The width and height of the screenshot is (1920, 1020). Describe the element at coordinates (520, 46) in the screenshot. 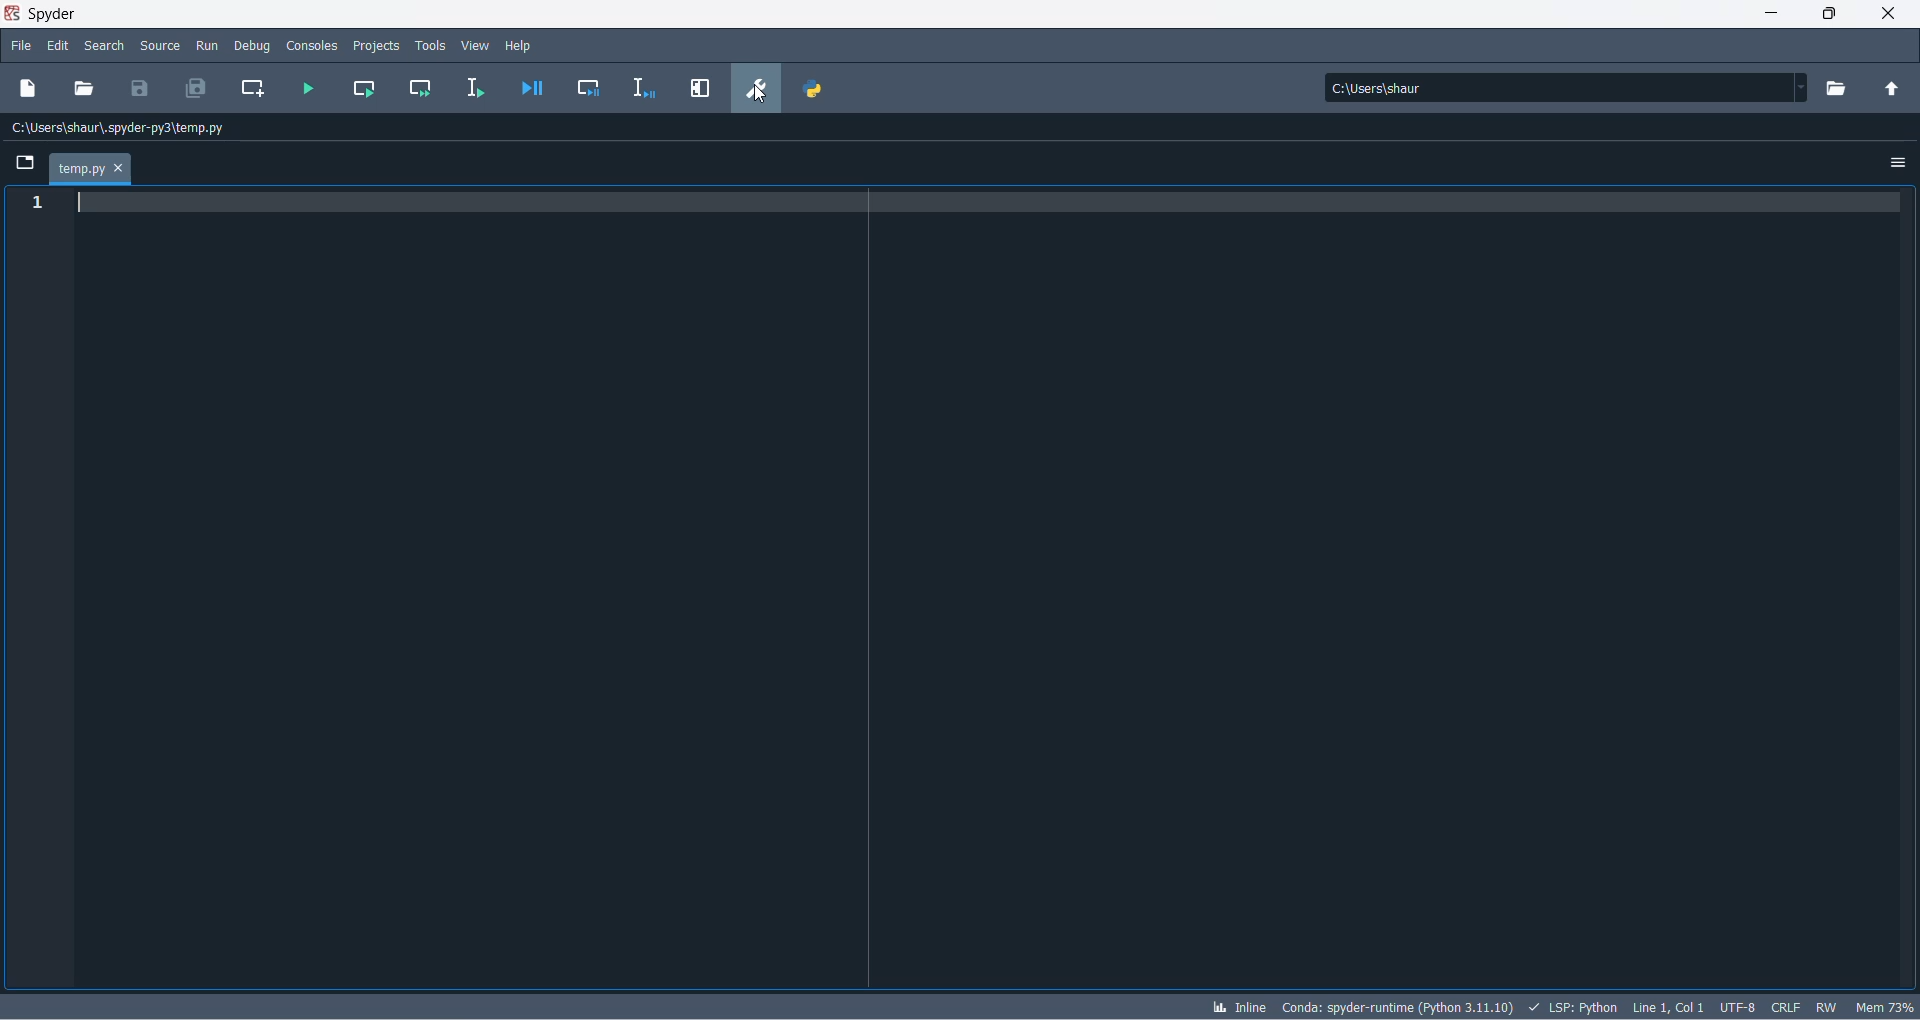

I see `help` at that location.